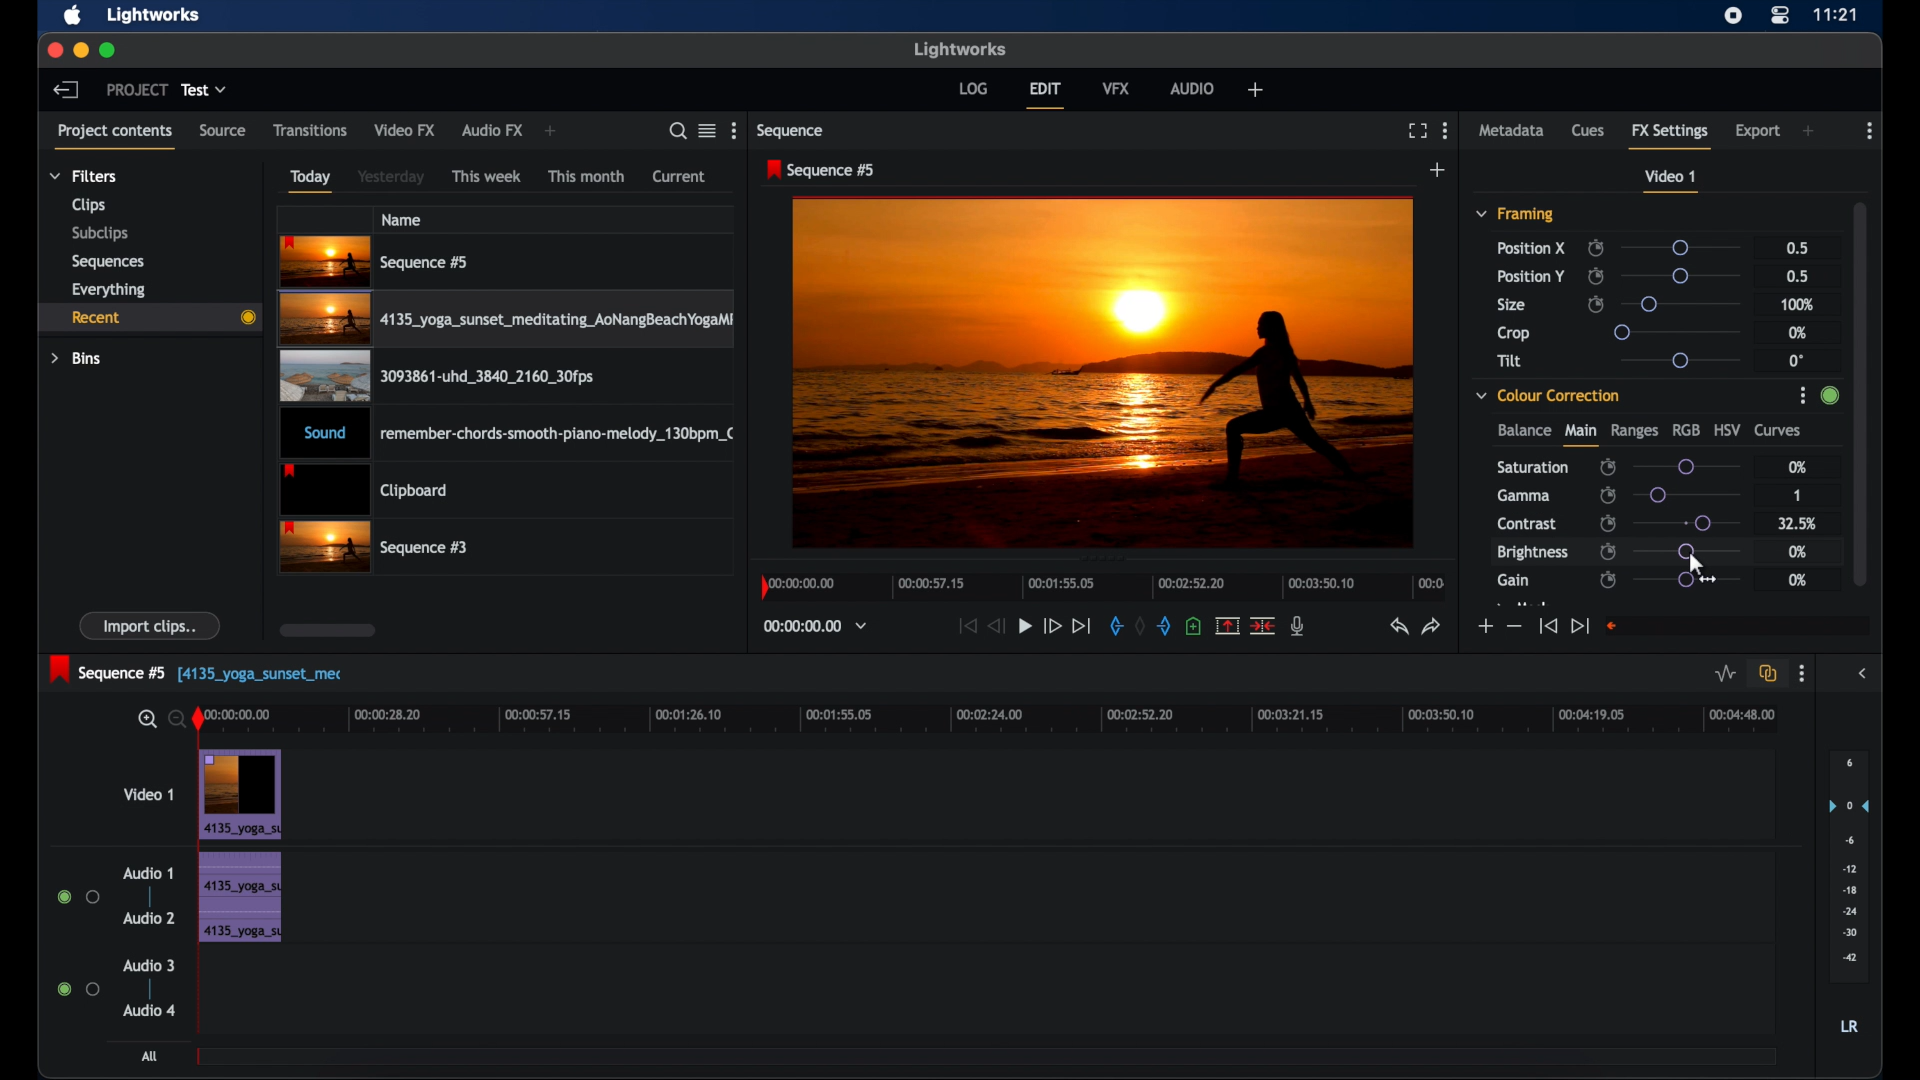 This screenshot has width=1920, height=1080. What do you see at coordinates (1800, 276) in the screenshot?
I see `0.5` at bounding box center [1800, 276].